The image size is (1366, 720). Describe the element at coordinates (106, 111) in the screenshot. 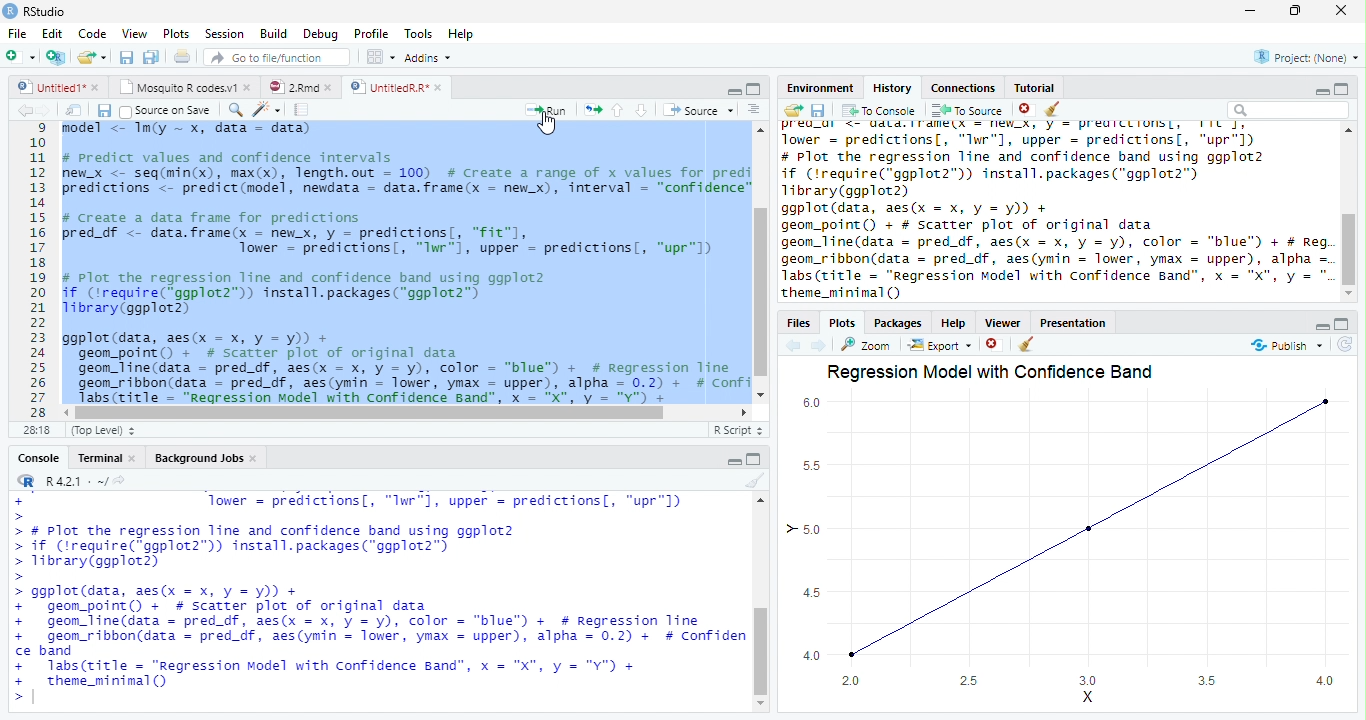

I see `Save ` at that location.